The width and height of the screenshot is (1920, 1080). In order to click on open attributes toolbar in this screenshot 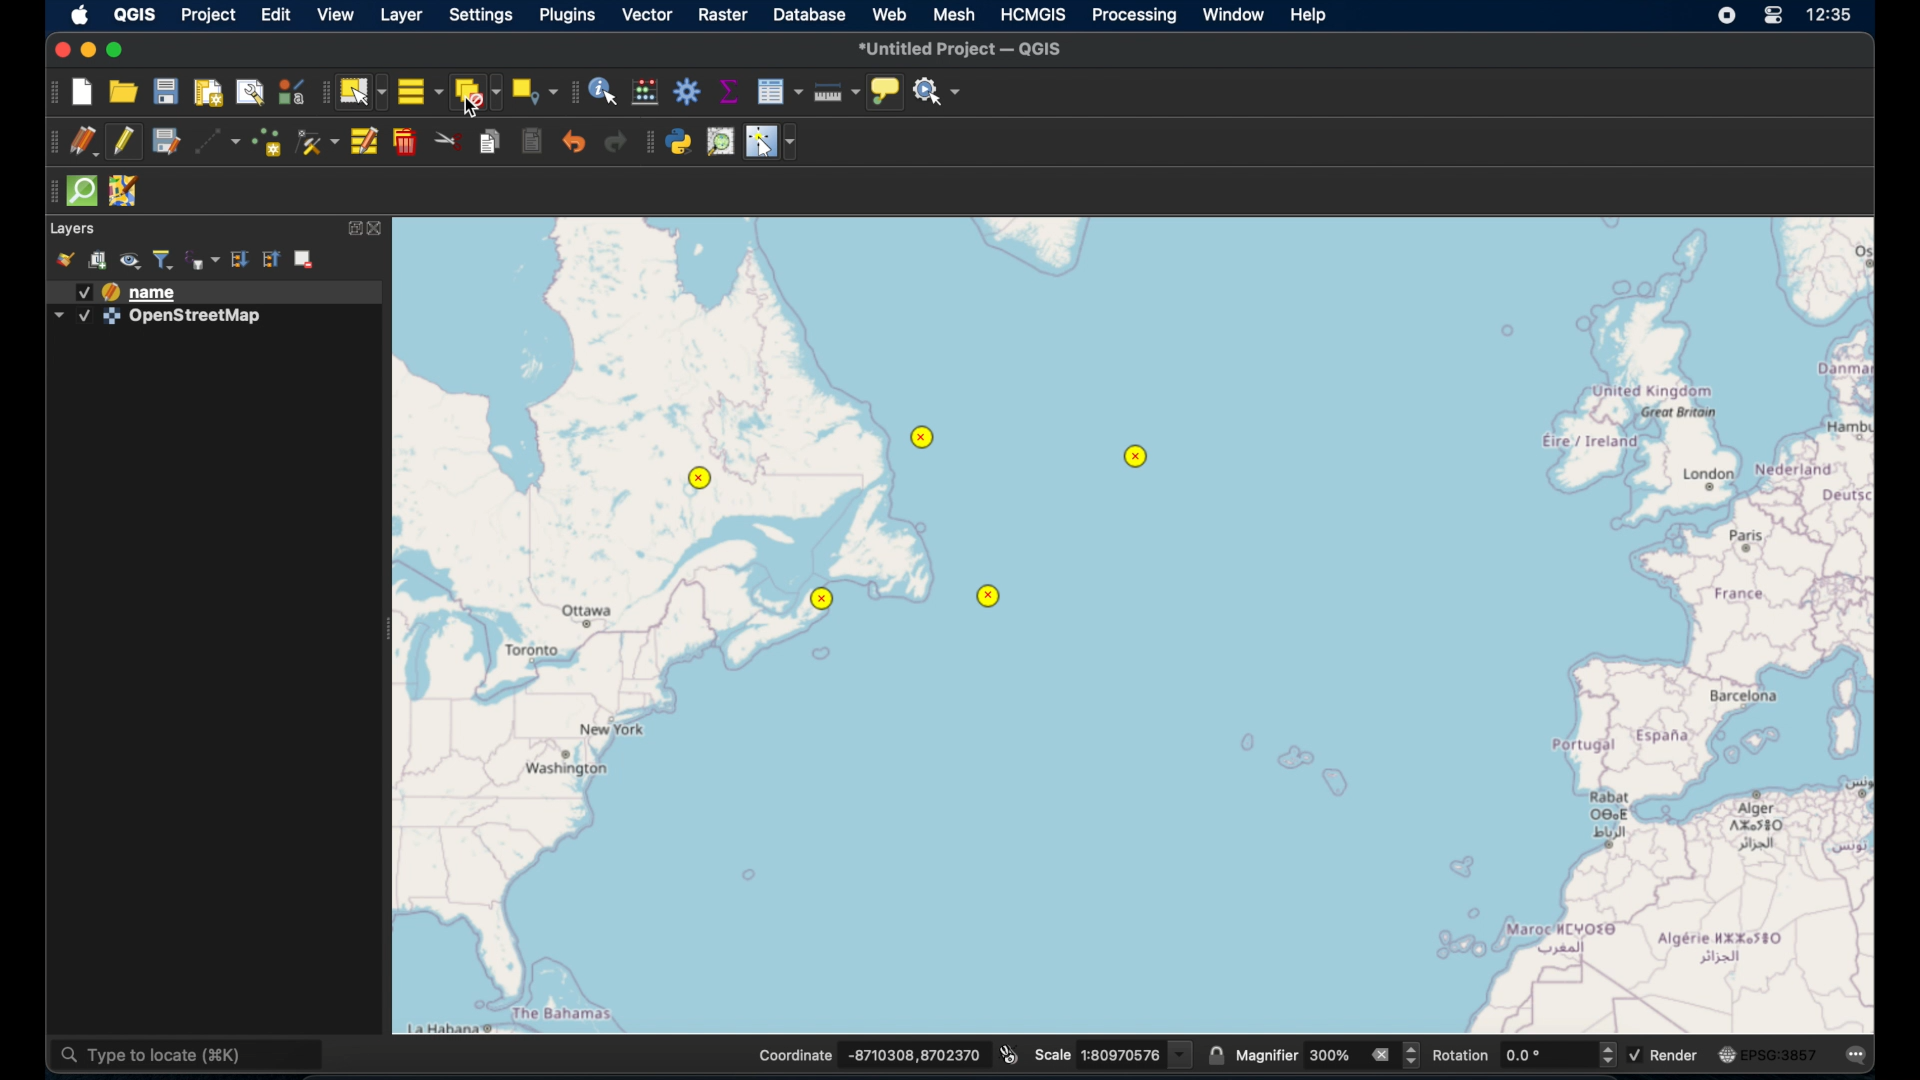, I will do `click(779, 91)`.